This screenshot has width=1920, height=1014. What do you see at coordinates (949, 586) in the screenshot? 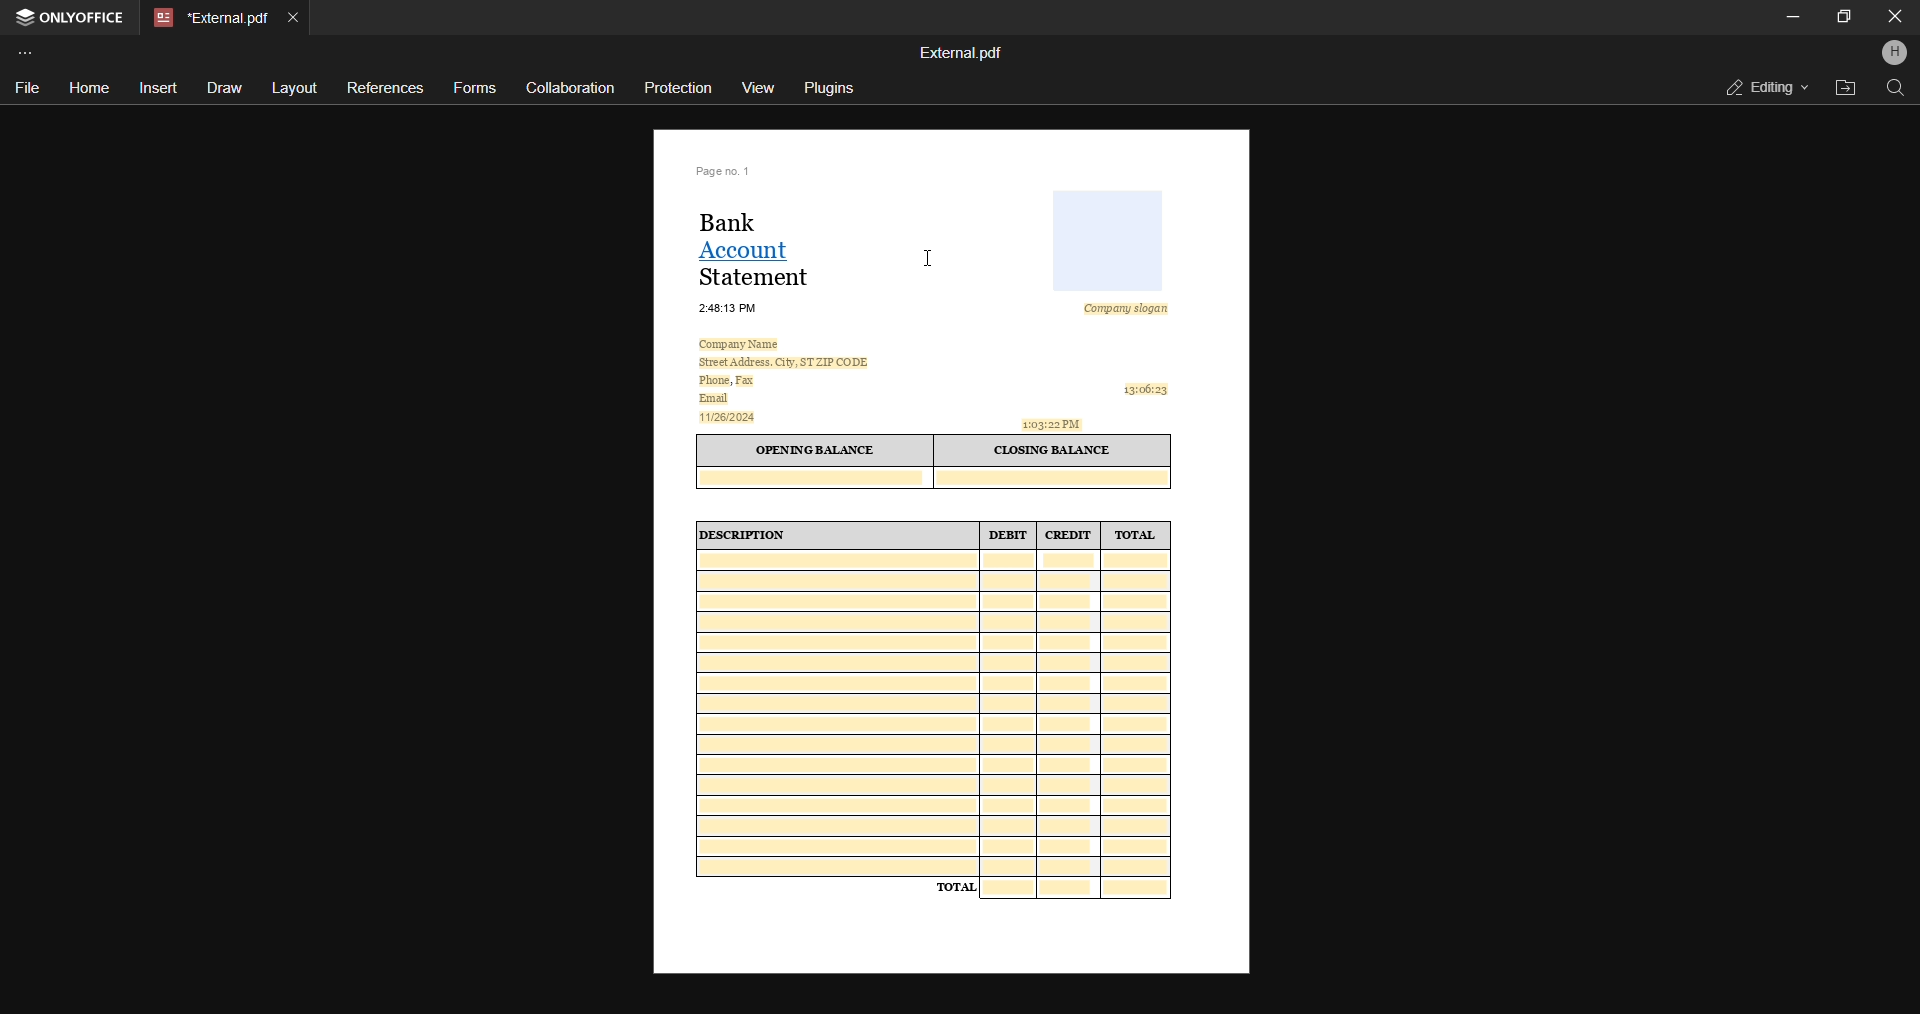
I see `This is a 30 day eviction notice informing tenants that they must either pay overdue rent, correct a lease violation, or vacate the premises due to illegal activity. Failure to comply will result in legal actions.` at bounding box center [949, 586].